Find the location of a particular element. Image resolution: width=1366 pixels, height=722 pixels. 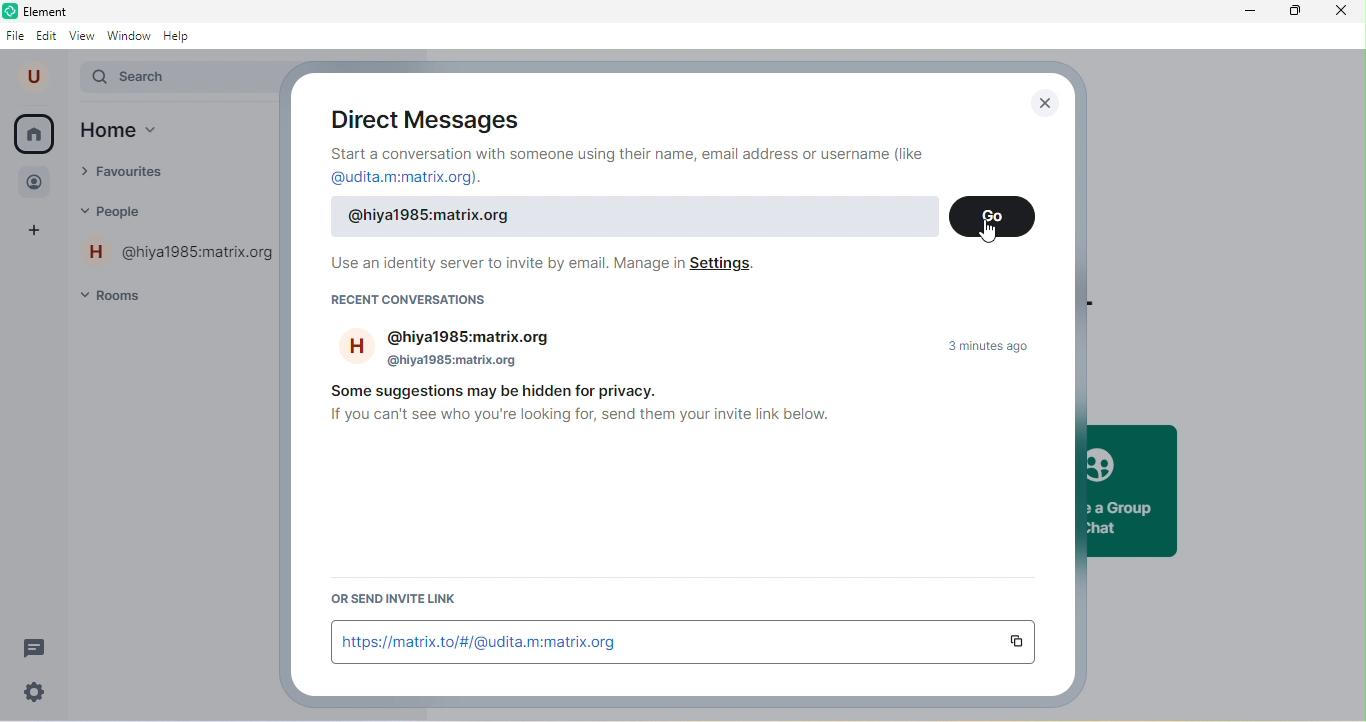

create a group chat is located at coordinates (1129, 490).